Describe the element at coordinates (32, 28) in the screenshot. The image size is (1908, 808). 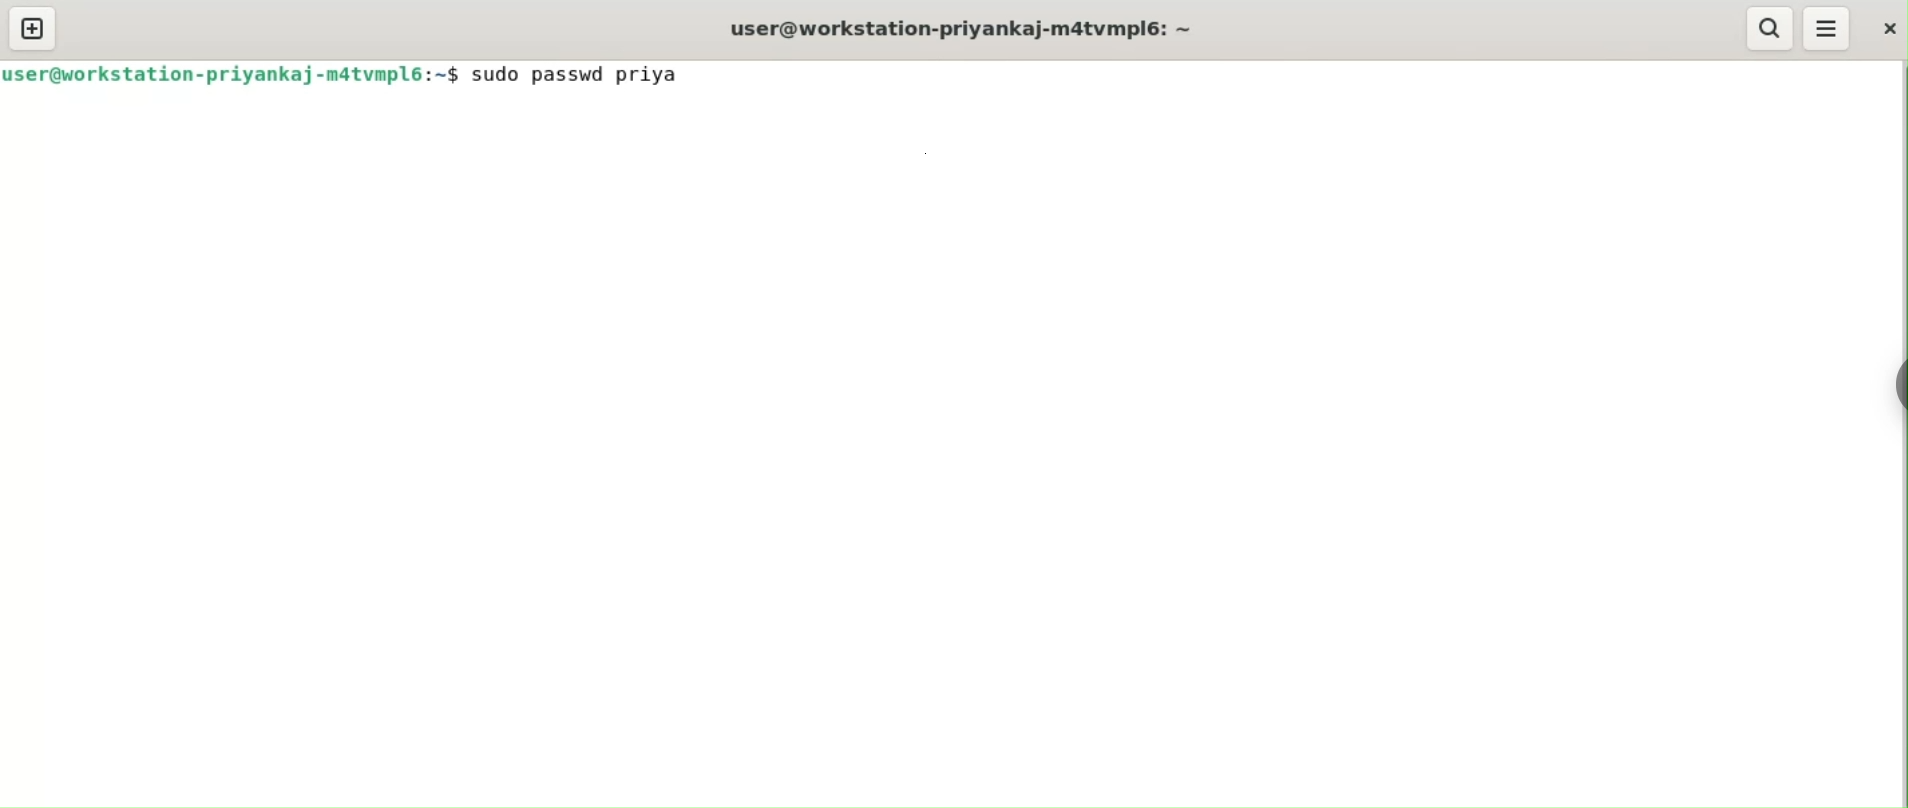
I see `new tab` at that location.